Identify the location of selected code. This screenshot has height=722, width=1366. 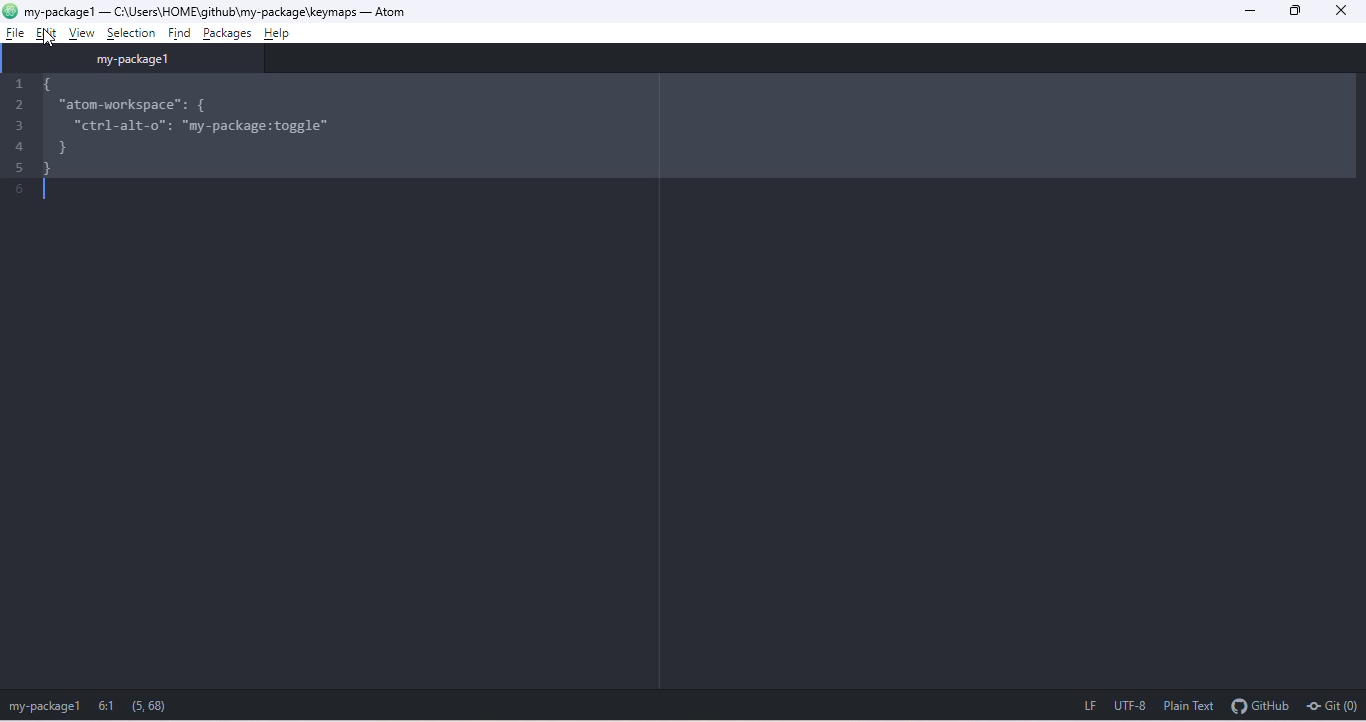
(694, 124).